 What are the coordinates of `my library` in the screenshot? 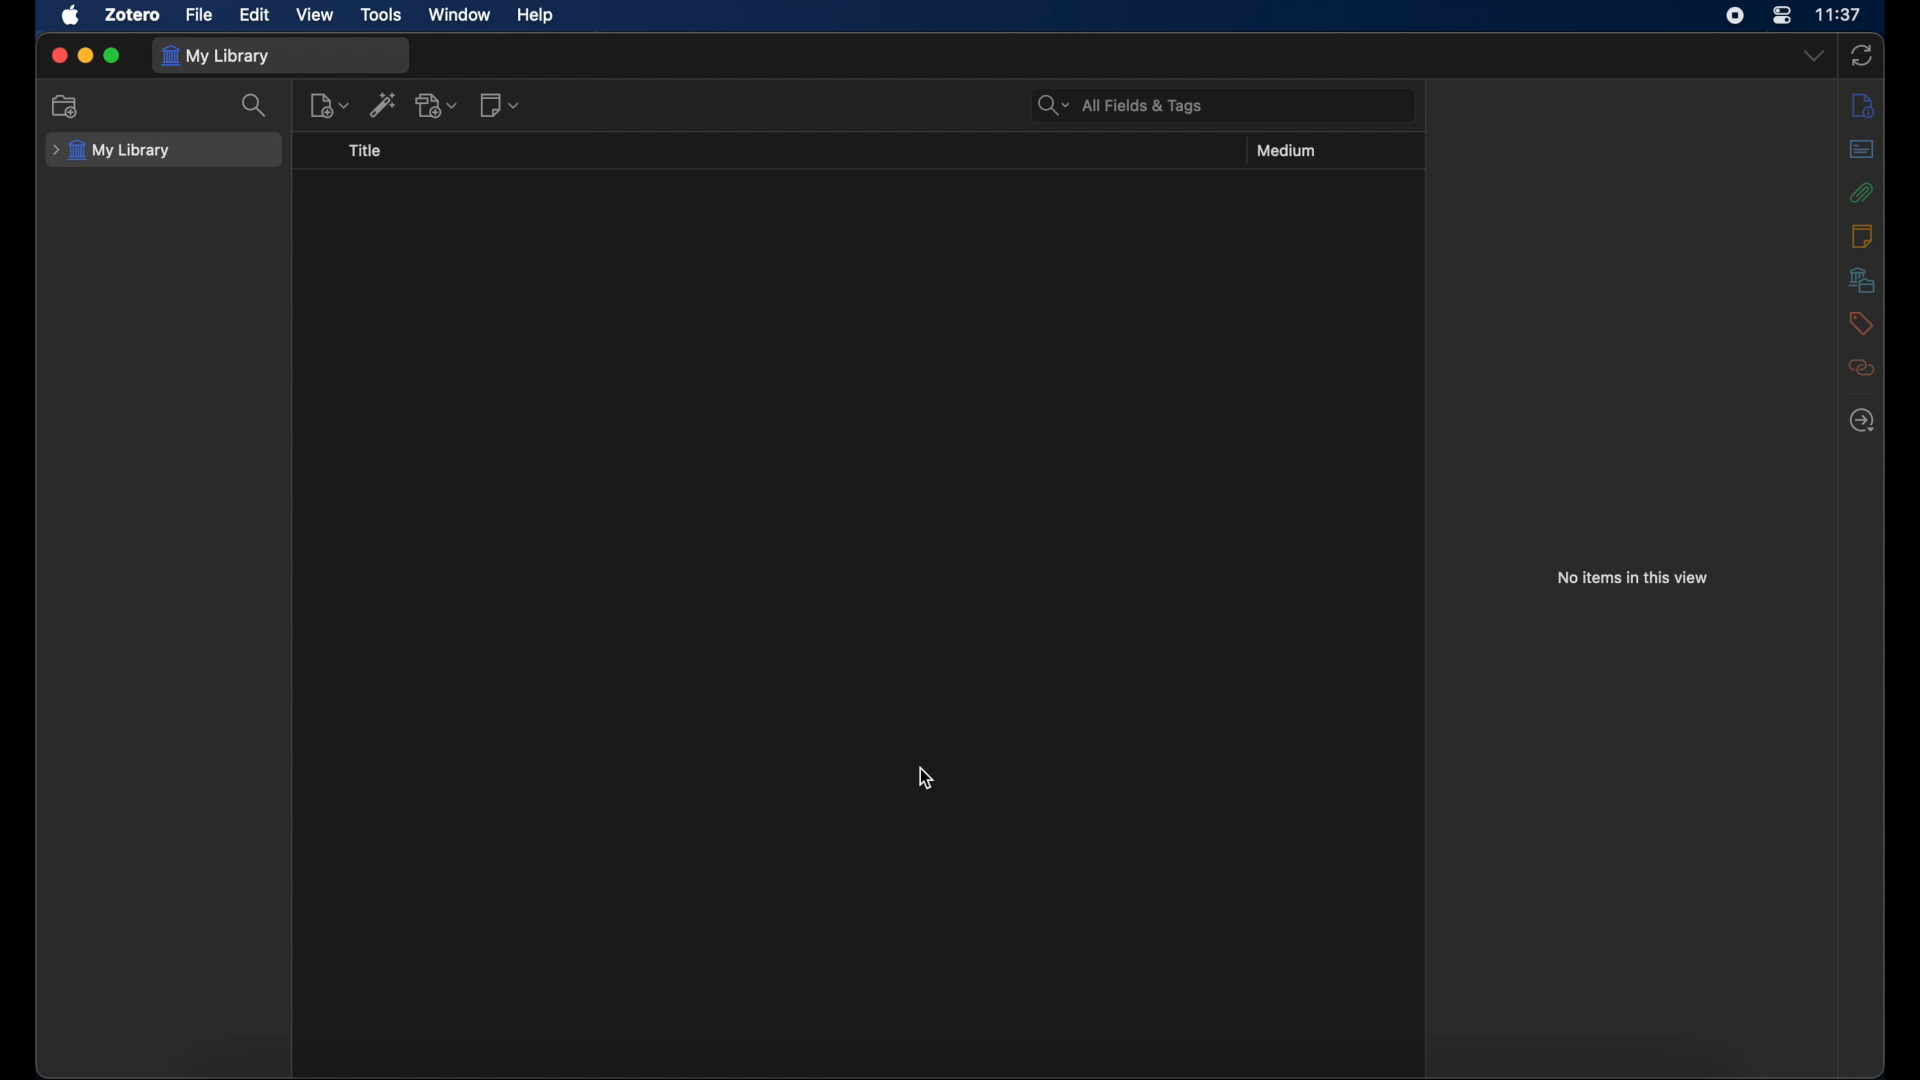 It's located at (216, 56).